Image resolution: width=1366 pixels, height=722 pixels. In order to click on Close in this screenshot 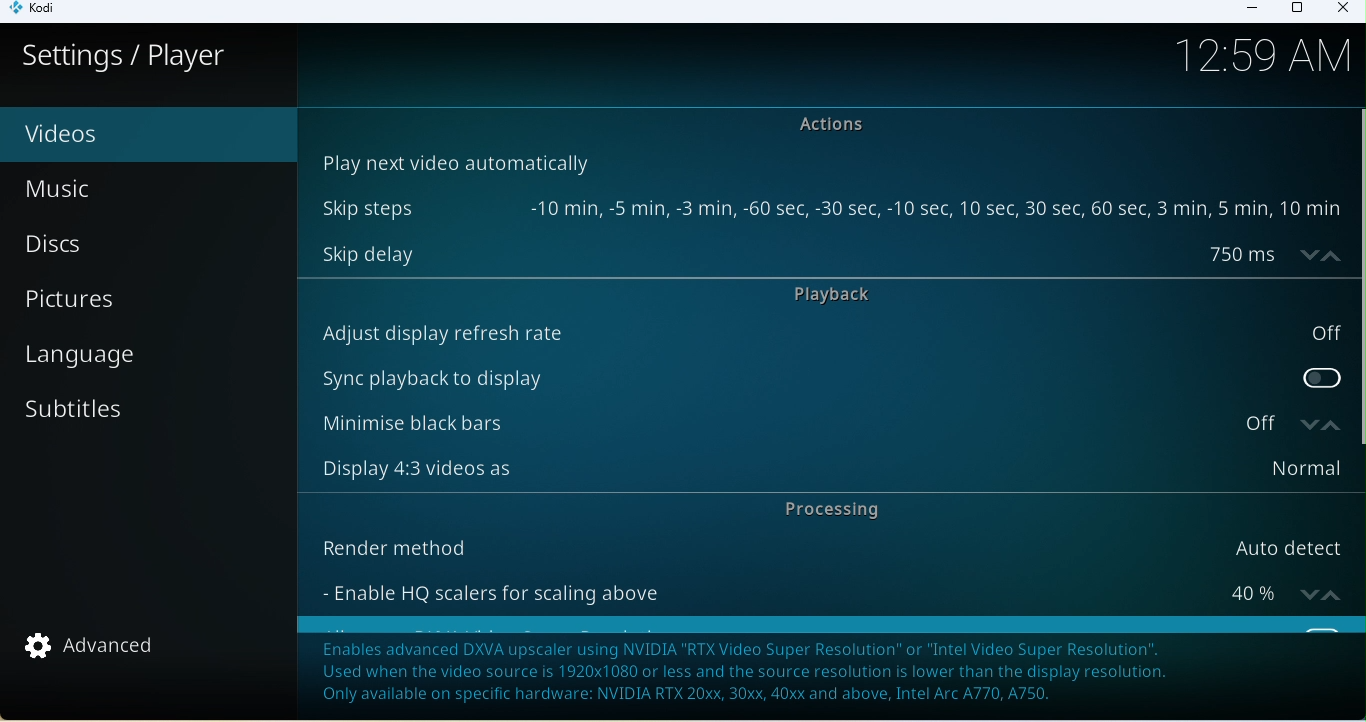, I will do `click(1341, 10)`.